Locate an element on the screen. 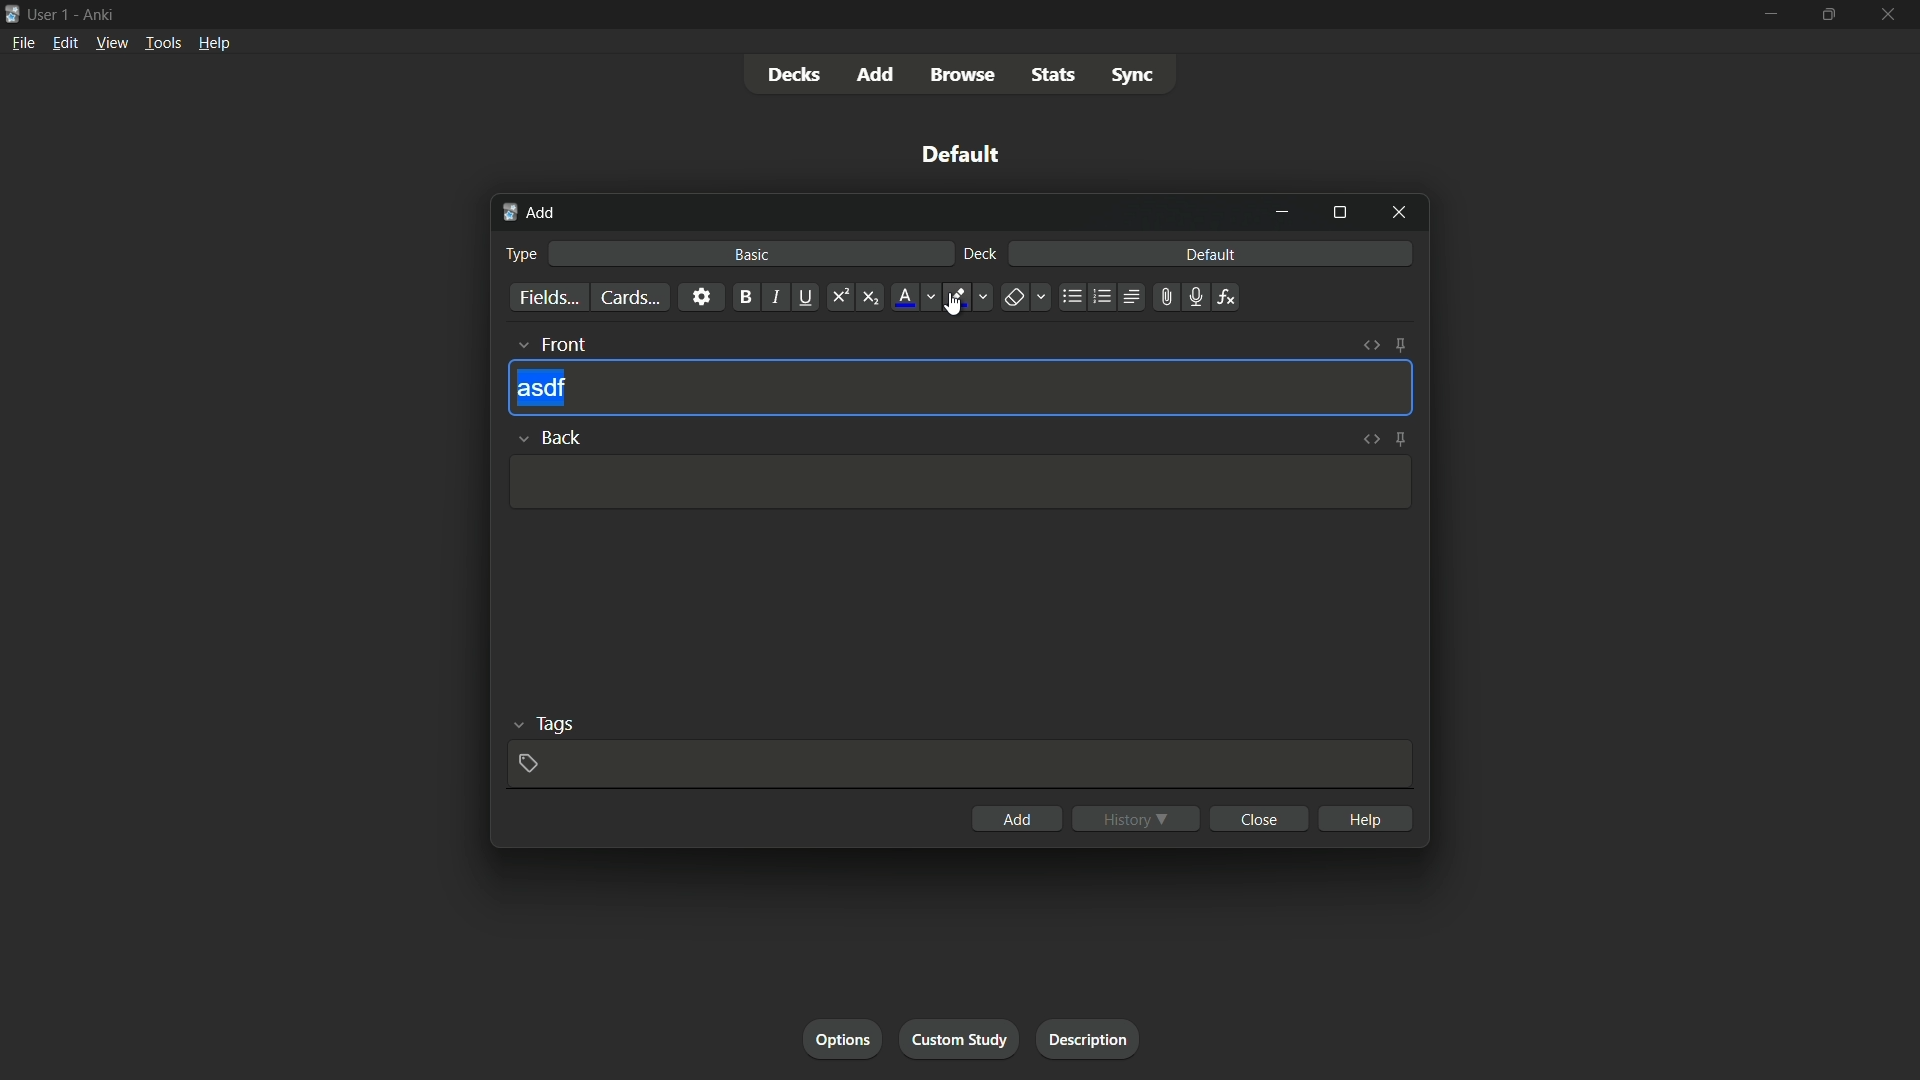  toggle sticky is located at coordinates (1402, 345).